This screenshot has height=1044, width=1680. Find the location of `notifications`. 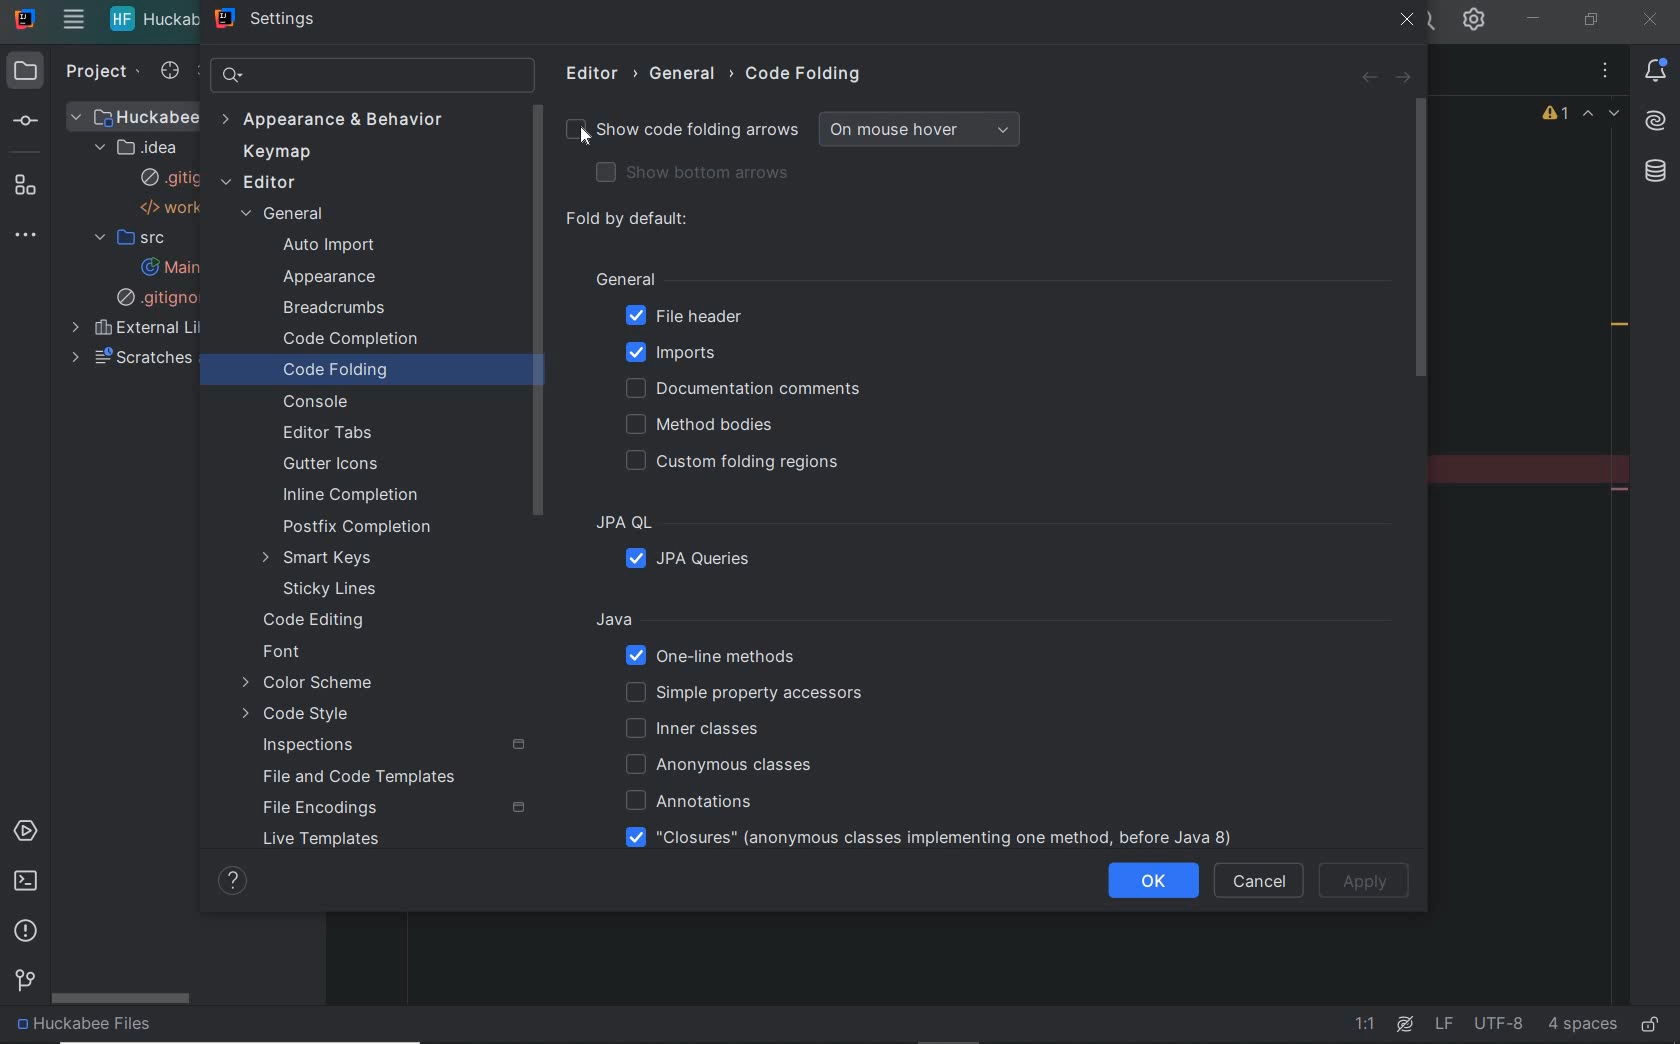

notifications is located at coordinates (1661, 69).